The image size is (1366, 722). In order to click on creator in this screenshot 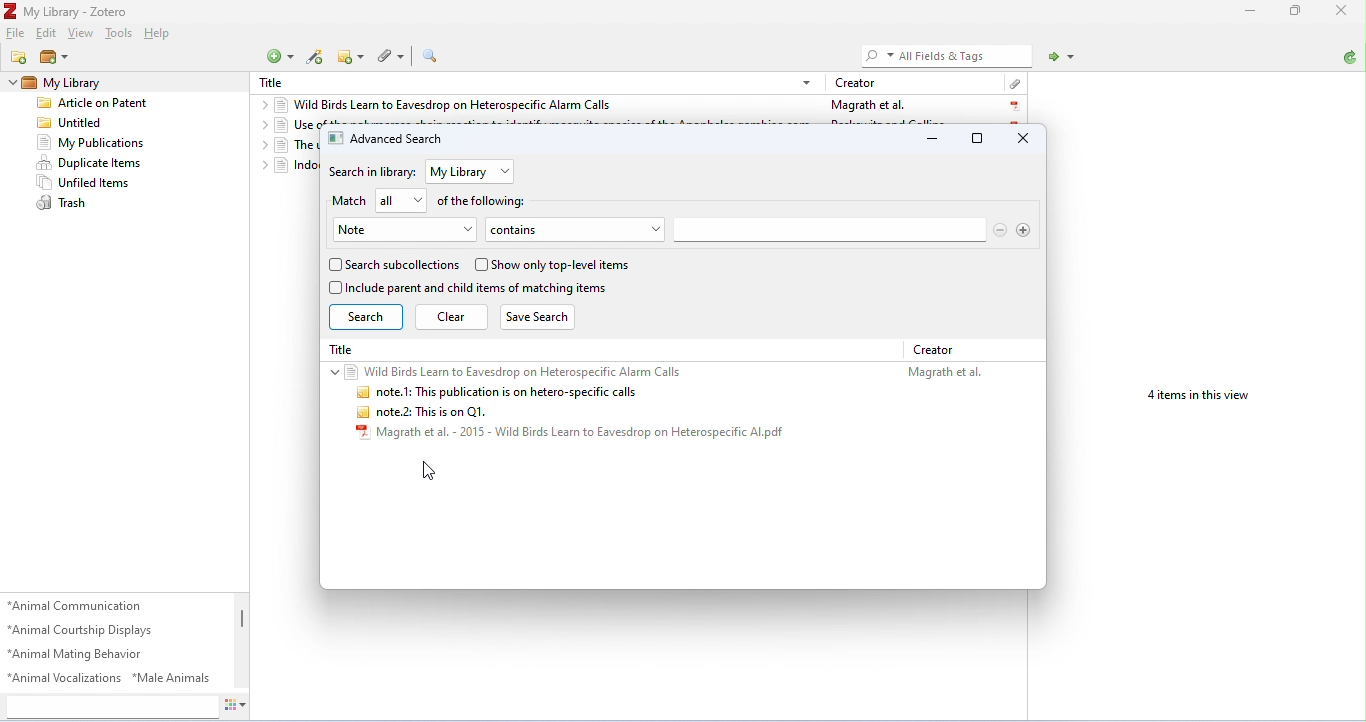, I will do `click(934, 350)`.